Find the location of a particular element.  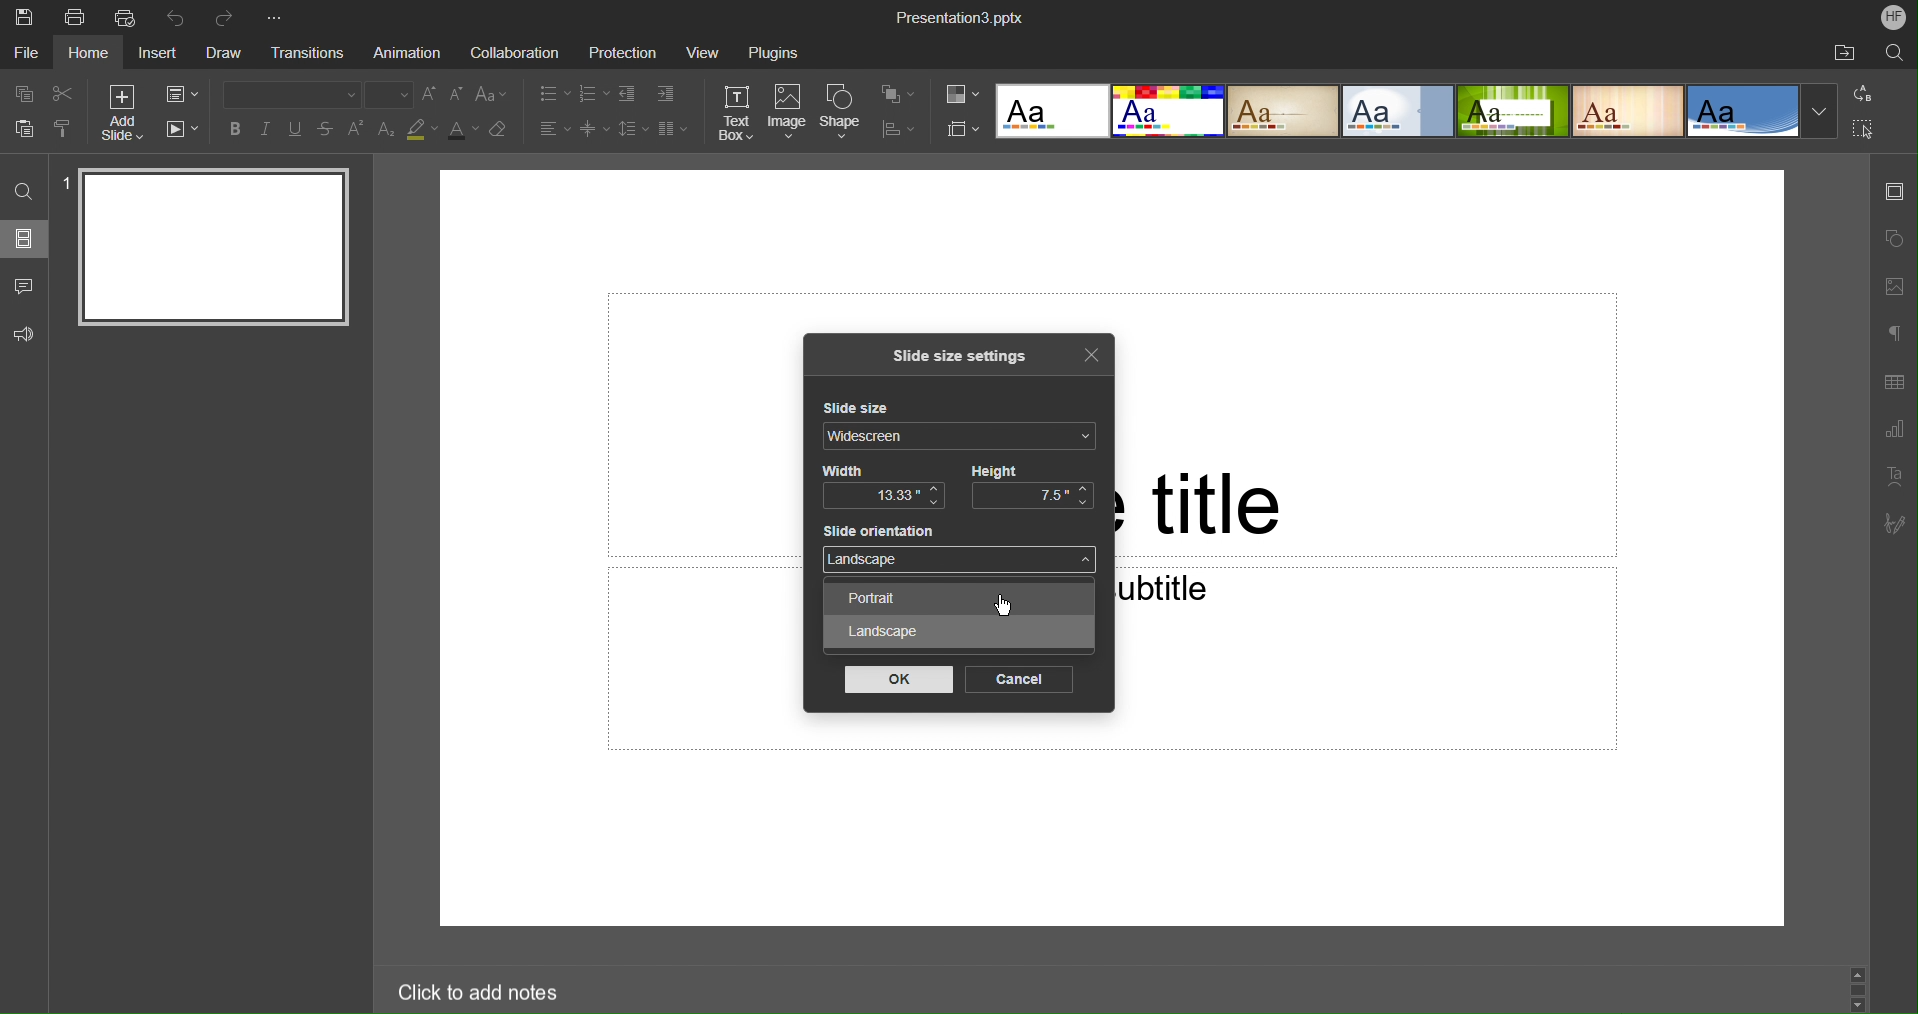

Shape is located at coordinates (843, 112).